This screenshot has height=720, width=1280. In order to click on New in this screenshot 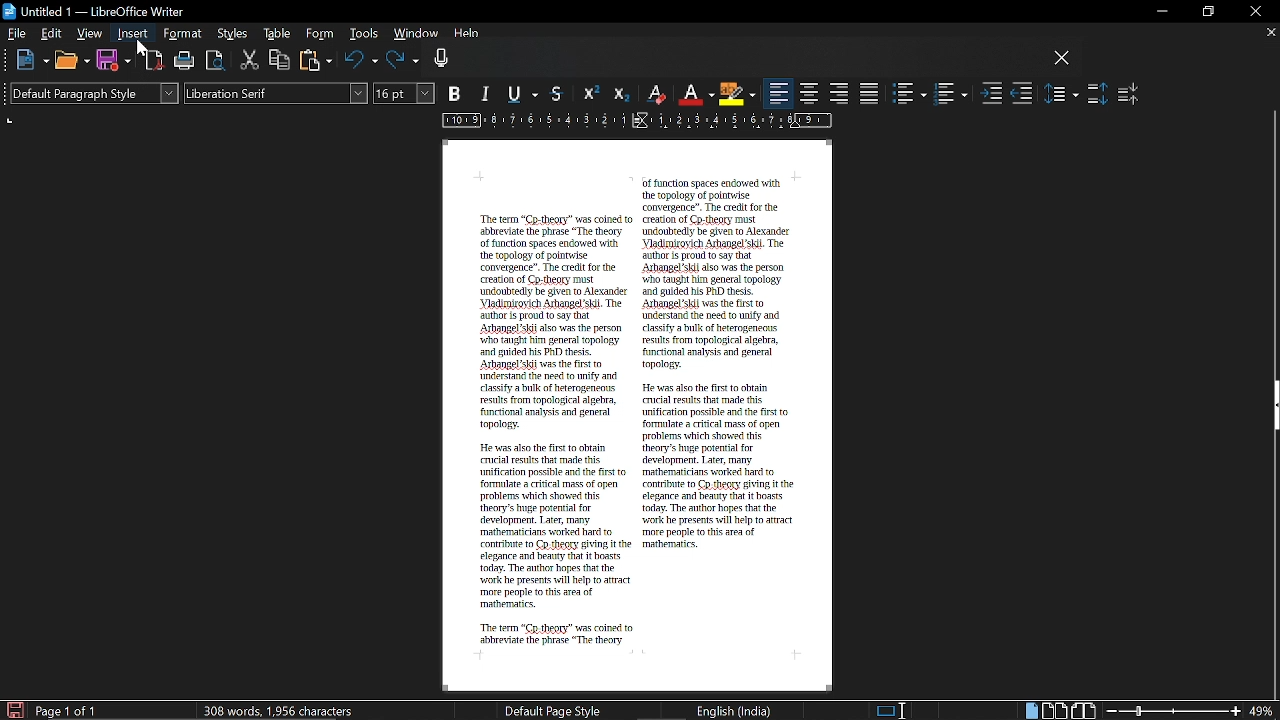, I will do `click(32, 61)`.